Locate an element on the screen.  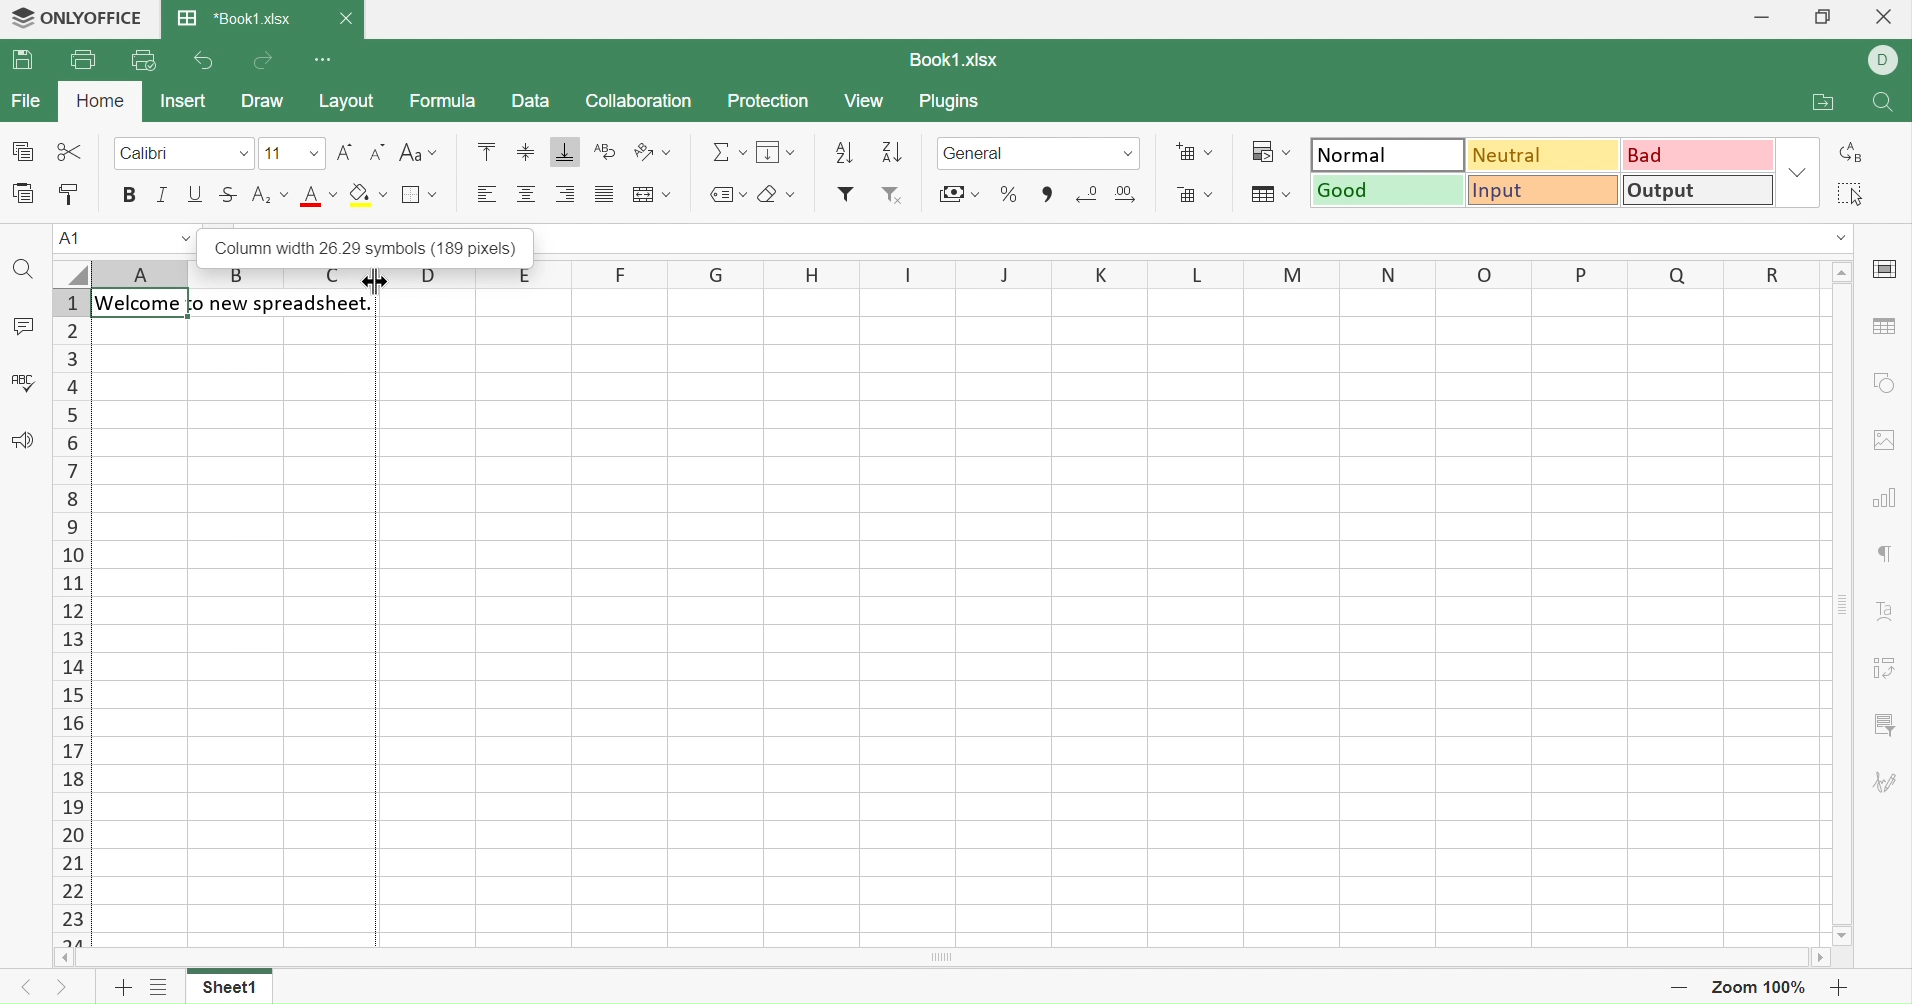
Cut is located at coordinates (68, 148).